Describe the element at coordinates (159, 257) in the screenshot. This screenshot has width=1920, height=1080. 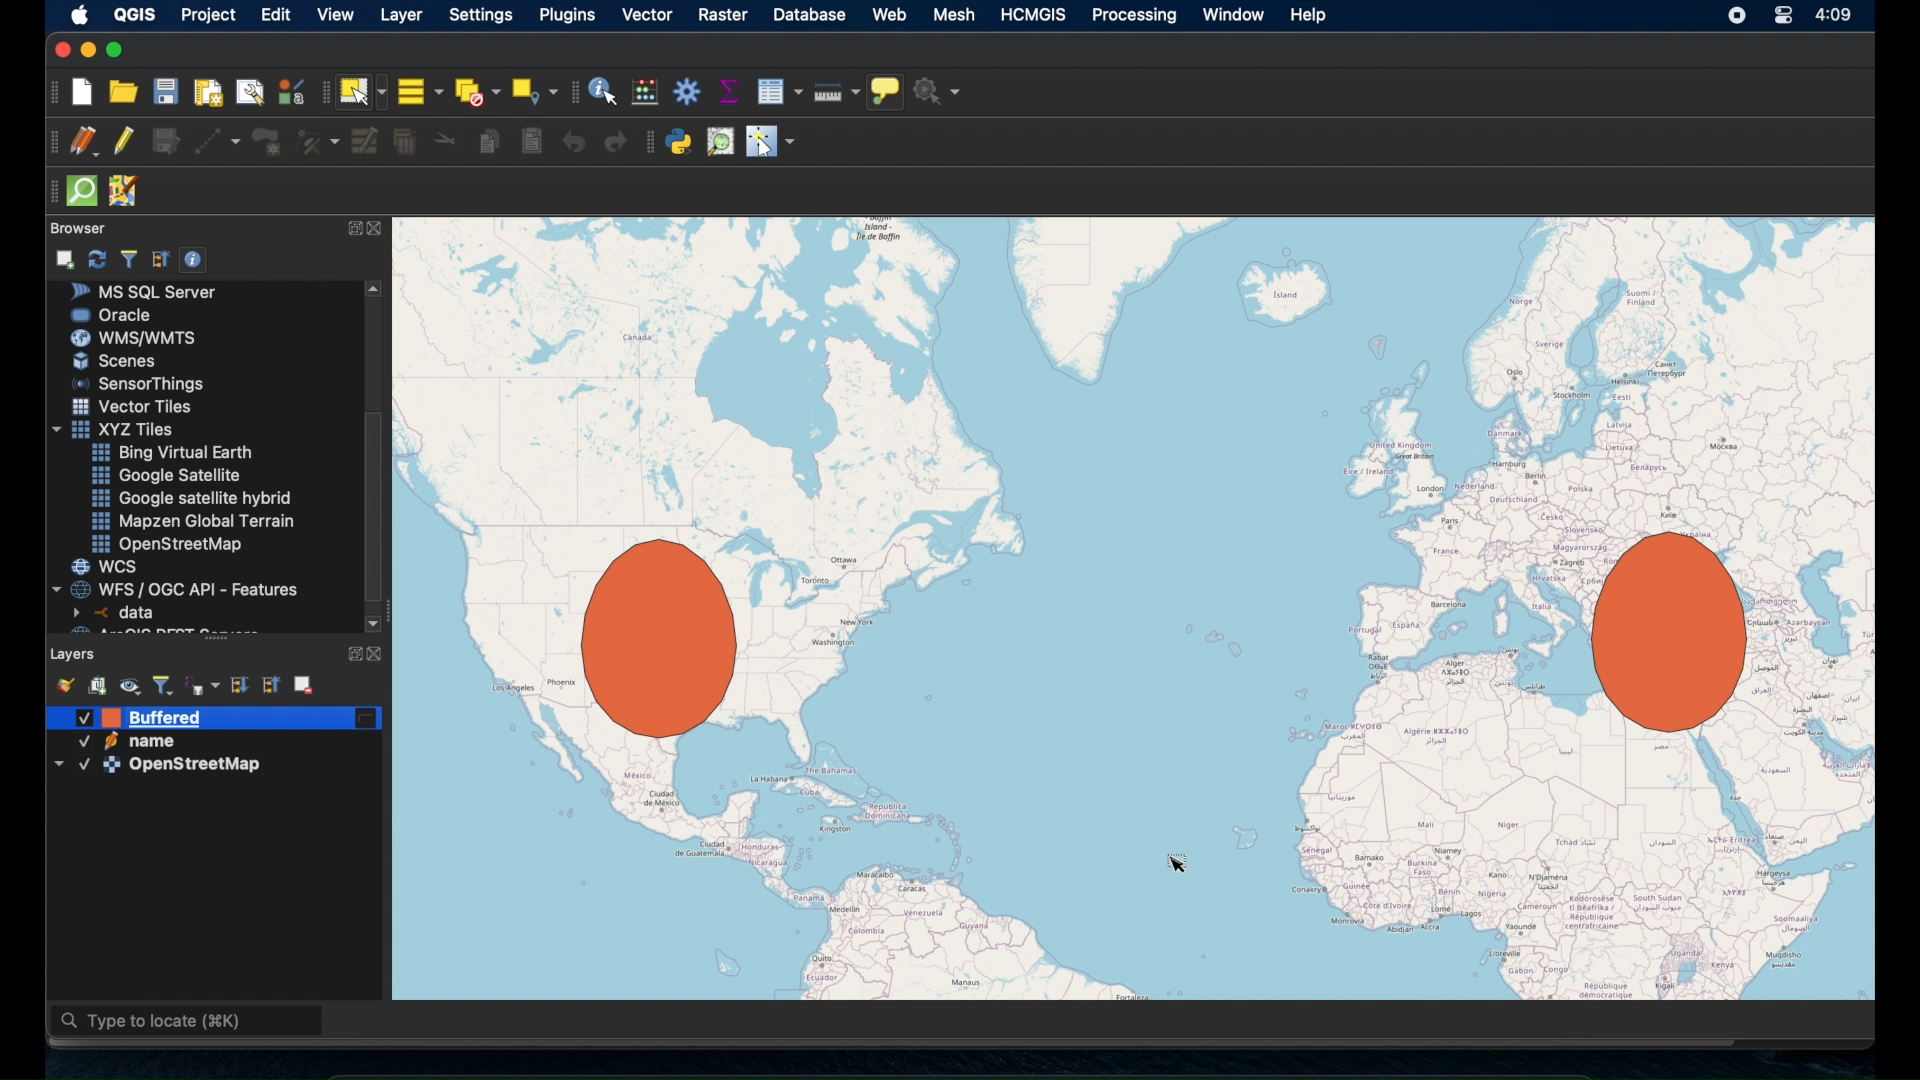
I see `collapse all` at that location.